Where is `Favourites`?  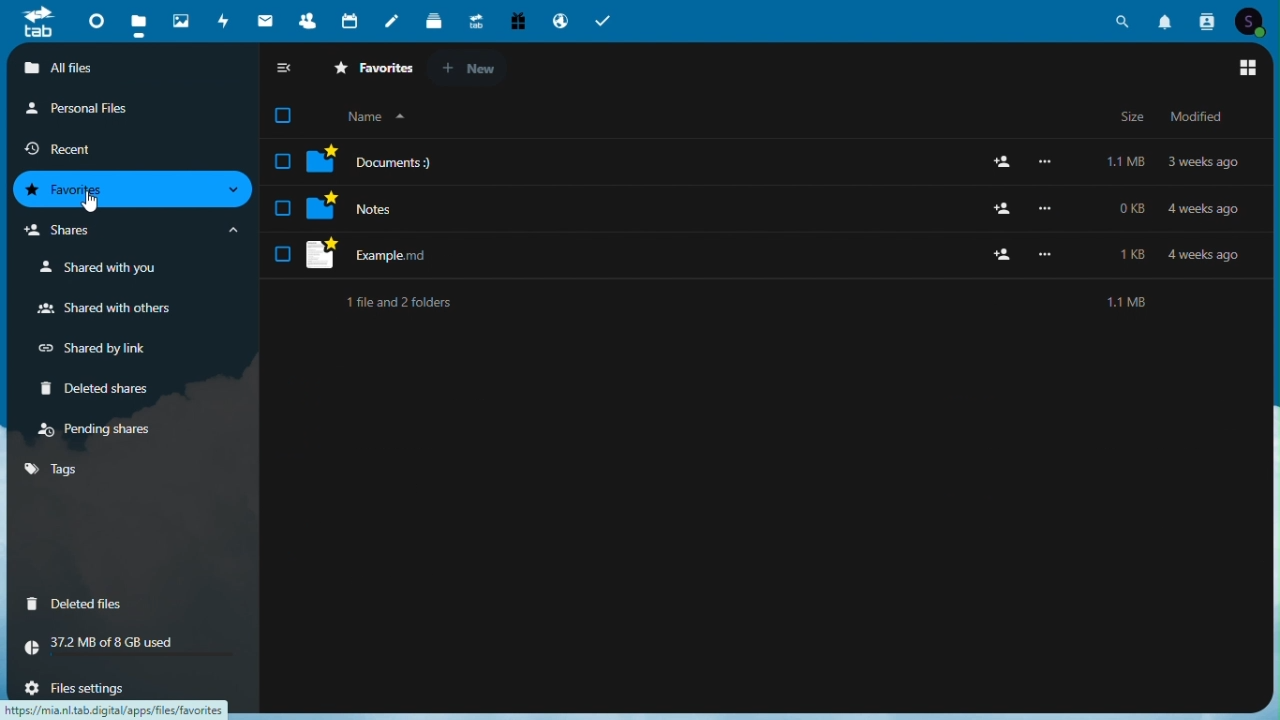 Favourites is located at coordinates (135, 190).